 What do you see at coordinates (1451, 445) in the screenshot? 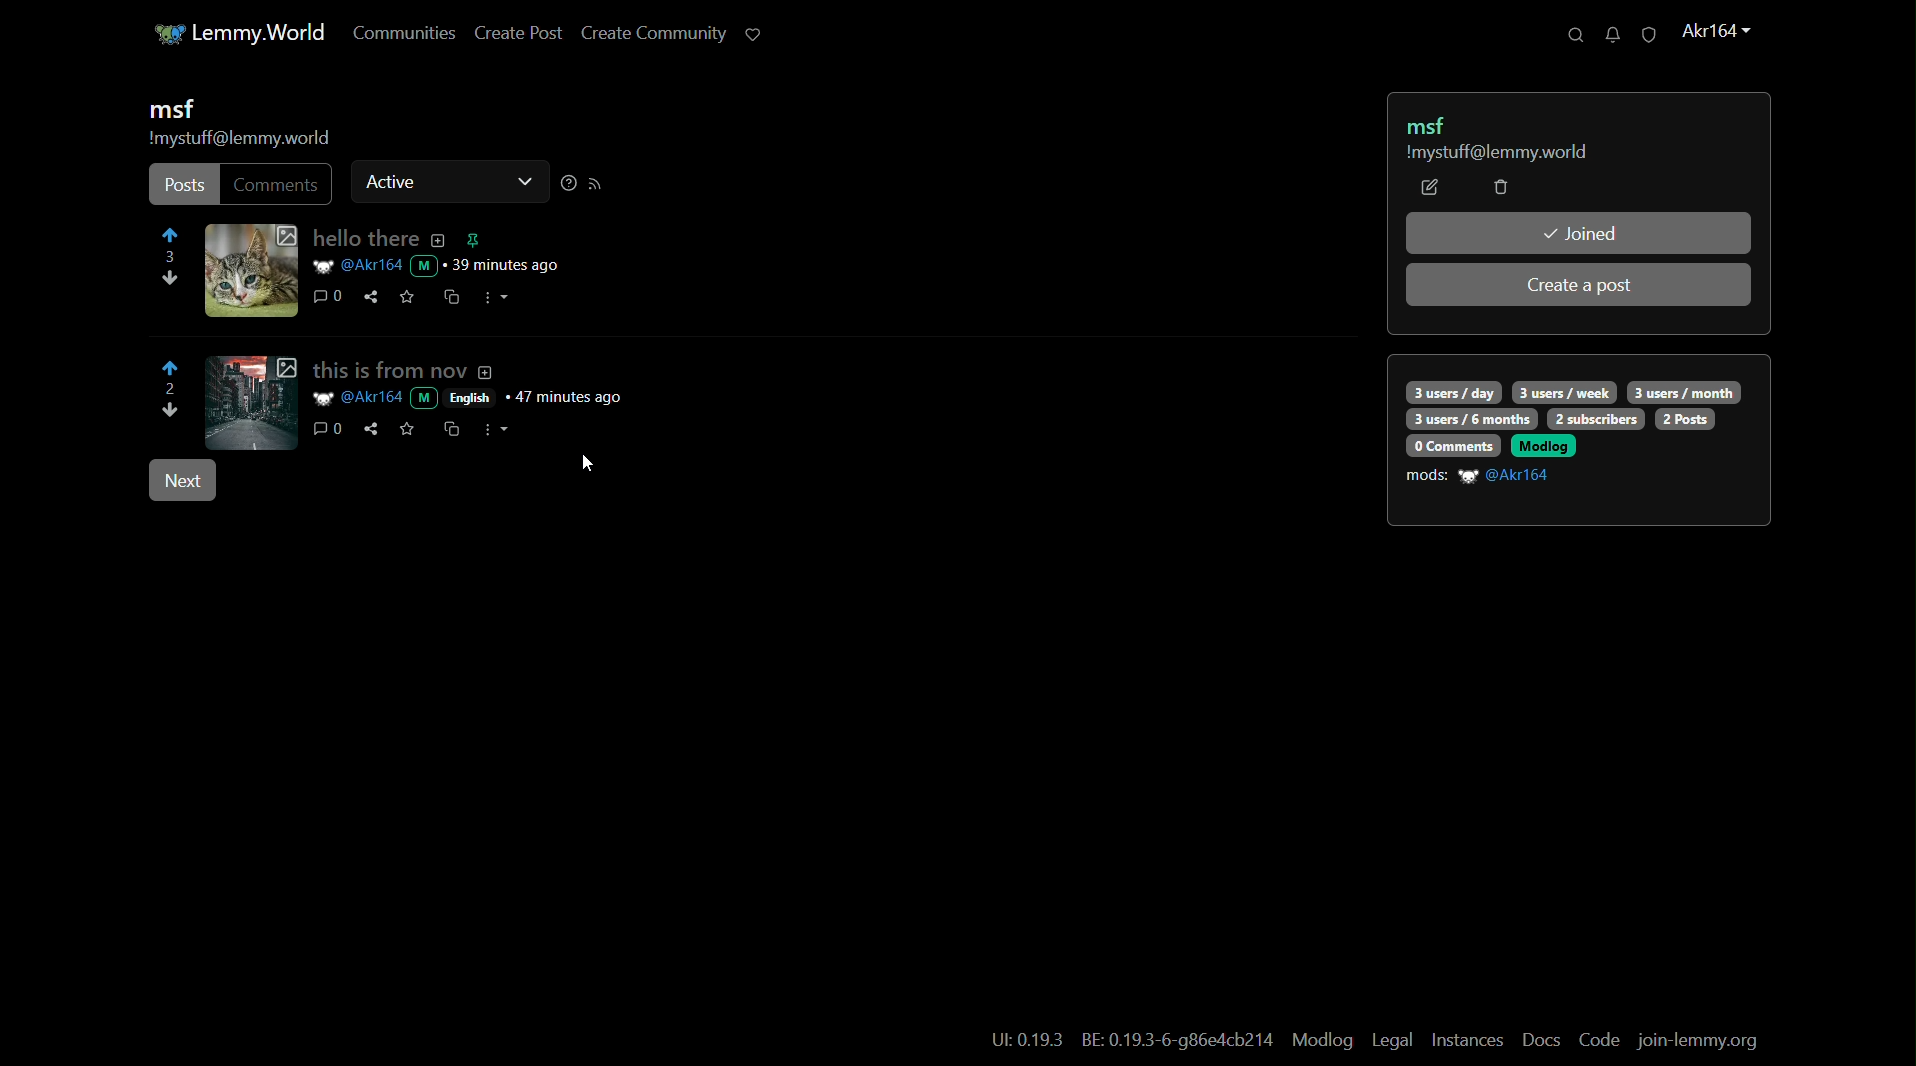
I see `0 comments` at bounding box center [1451, 445].